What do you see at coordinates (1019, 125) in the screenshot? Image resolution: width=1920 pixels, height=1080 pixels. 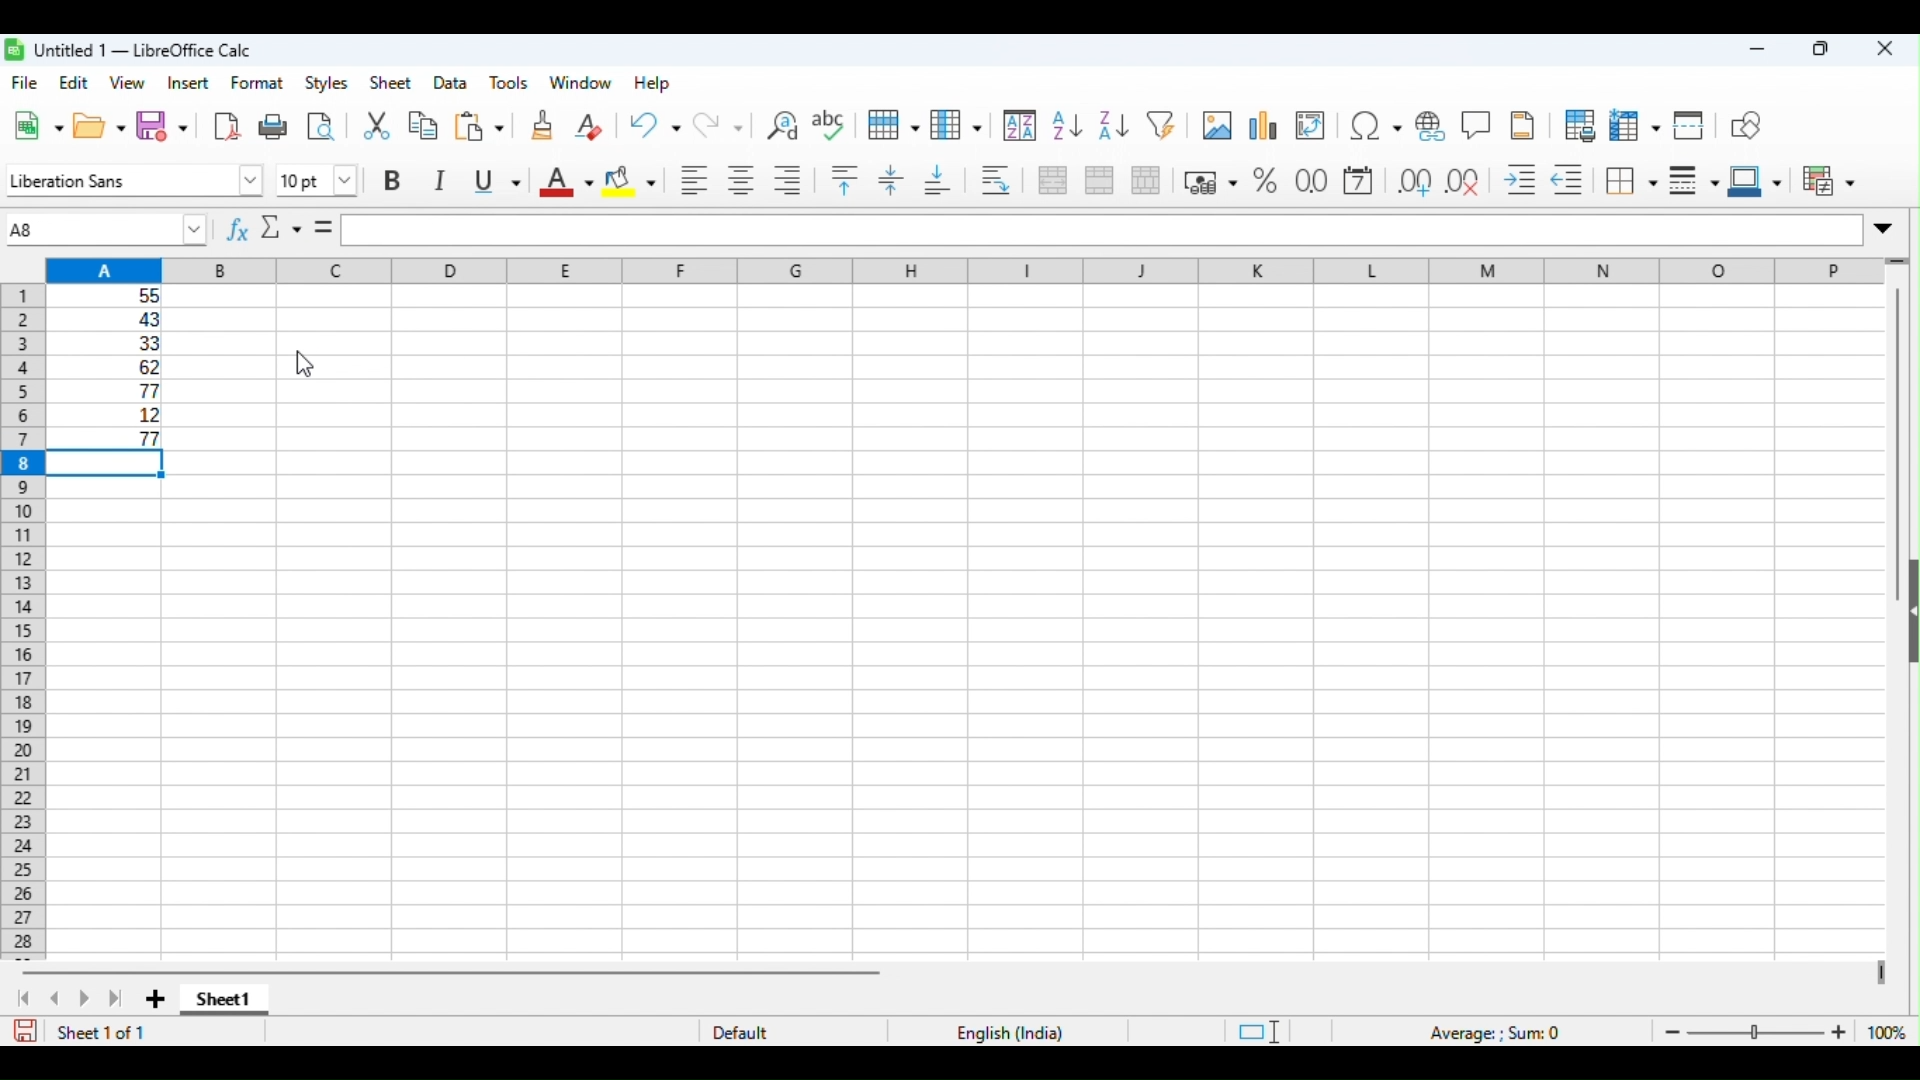 I see `sort` at bounding box center [1019, 125].